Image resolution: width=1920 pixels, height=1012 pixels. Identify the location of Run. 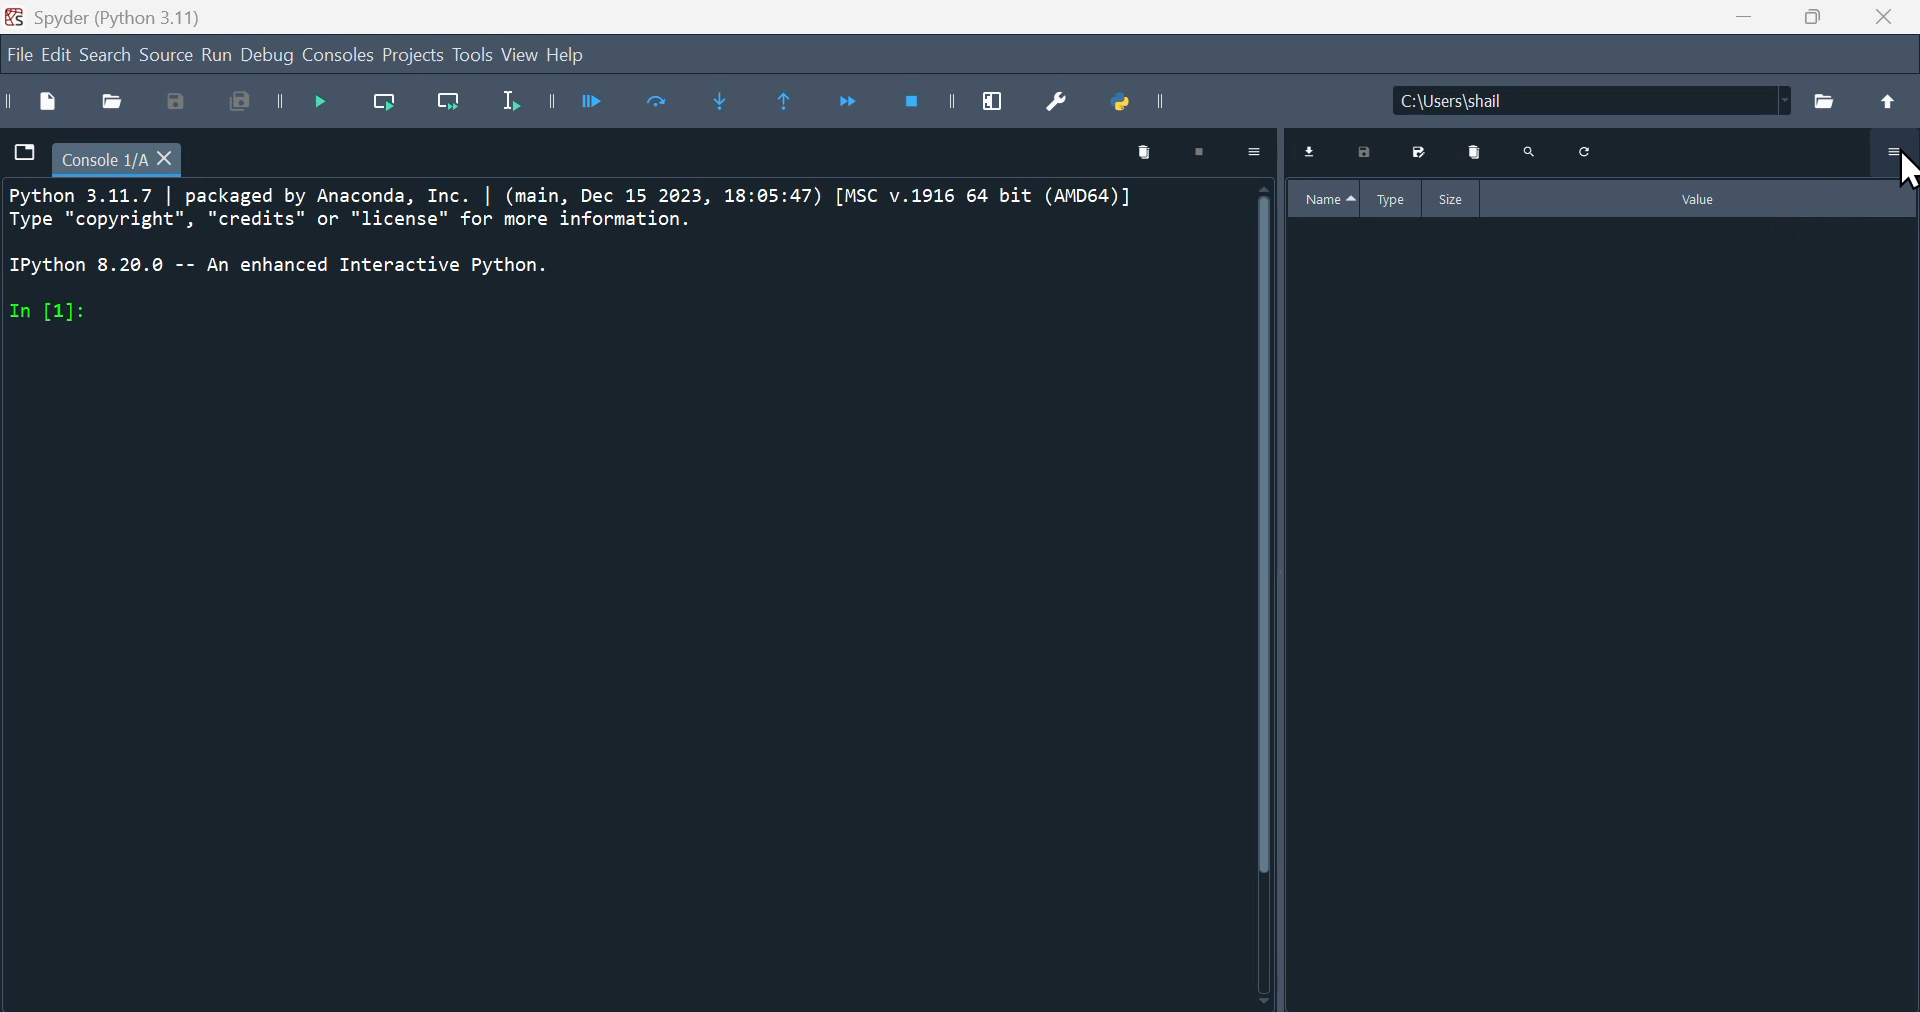
(220, 57).